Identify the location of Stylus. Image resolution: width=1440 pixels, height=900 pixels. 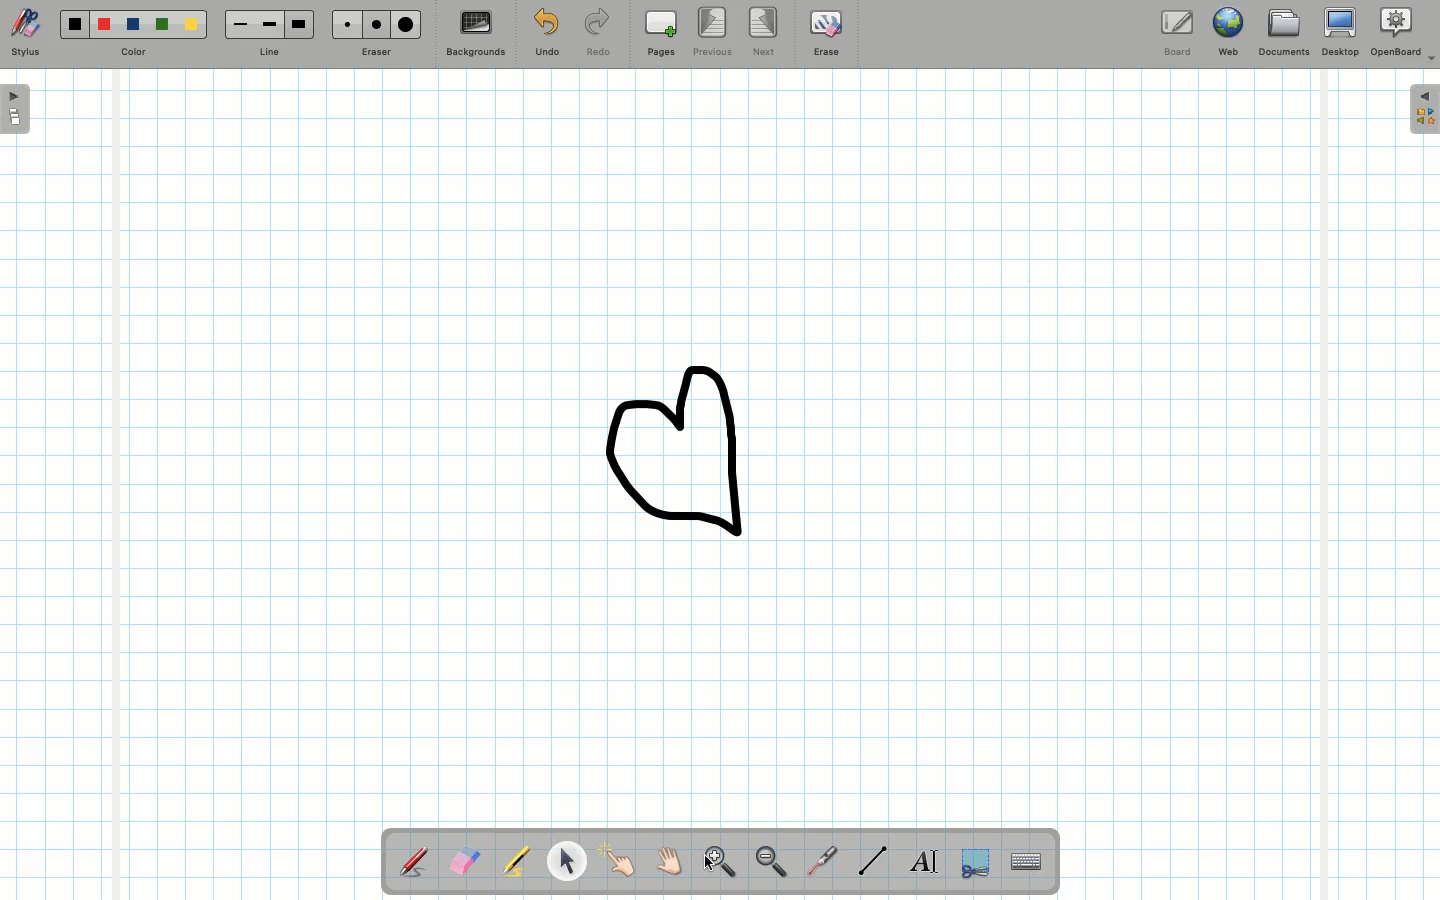
(27, 33).